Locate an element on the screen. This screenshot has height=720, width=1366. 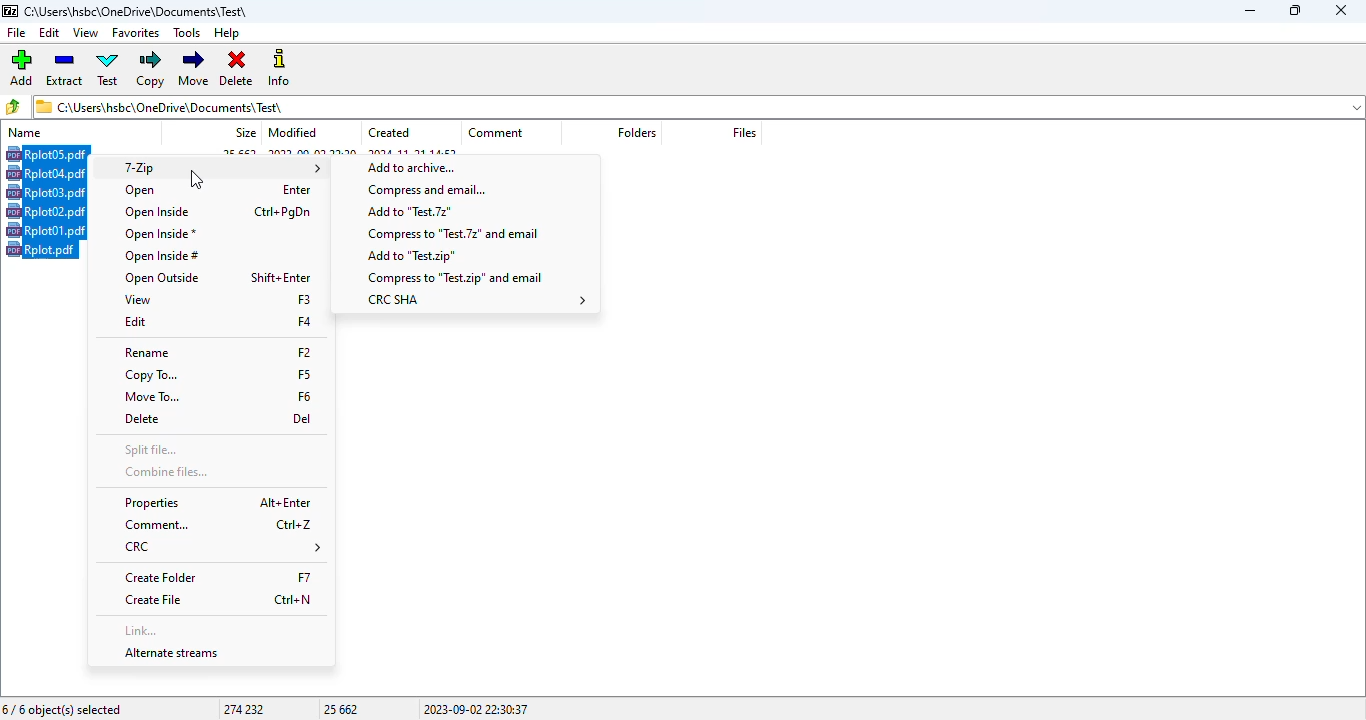
rplot02 is located at coordinates (46, 211).